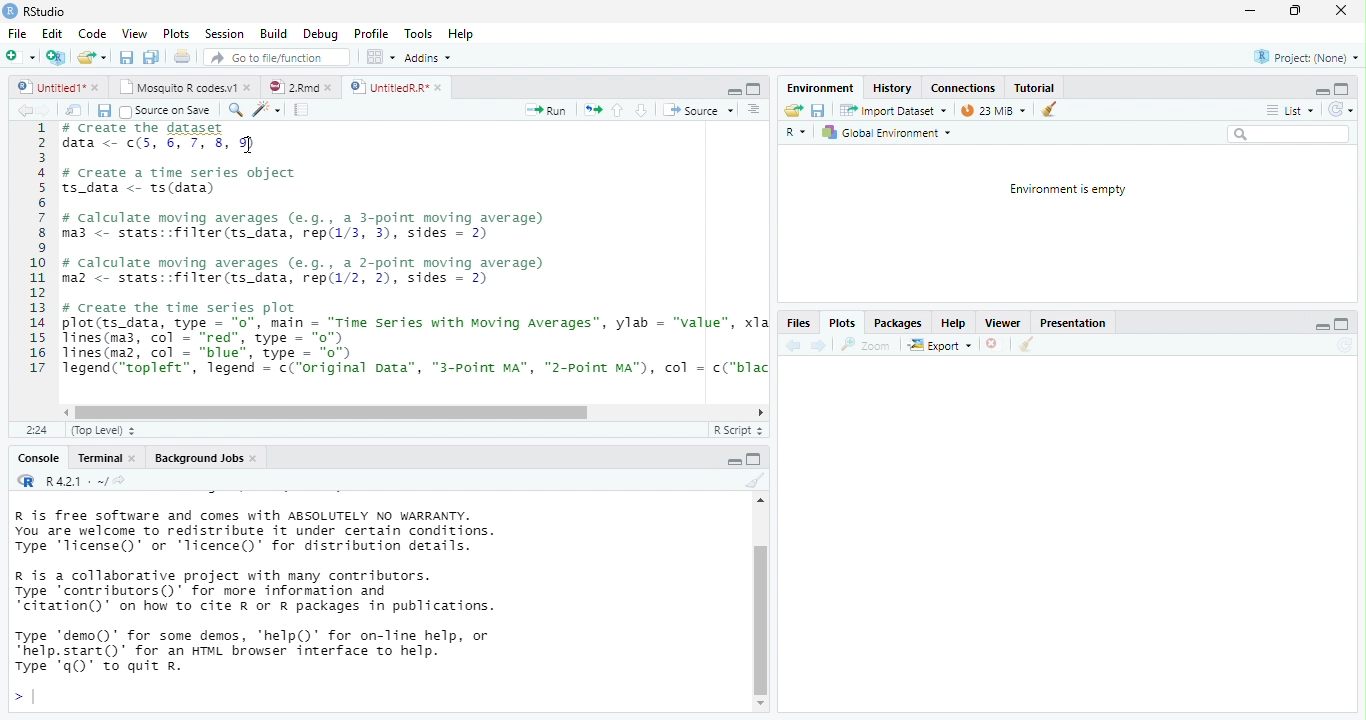  Describe the element at coordinates (1025, 346) in the screenshot. I see `clear` at that location.